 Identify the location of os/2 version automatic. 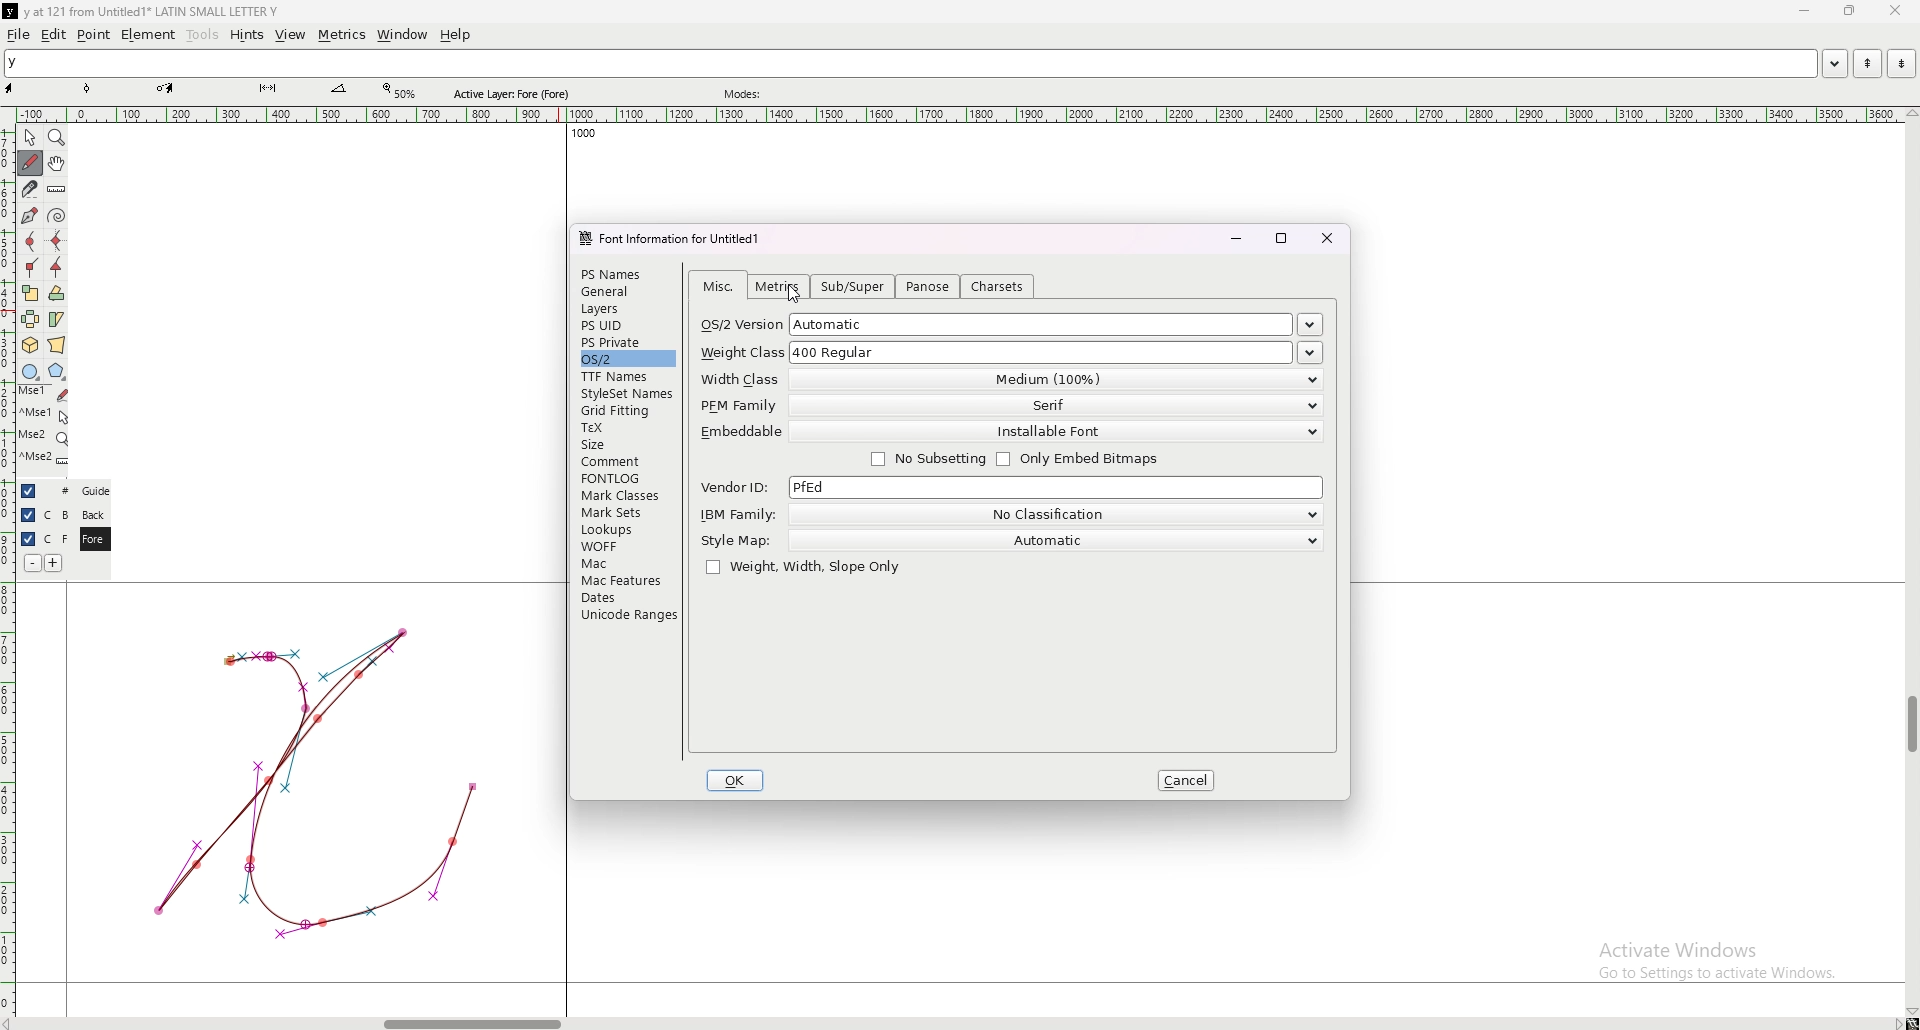
(998, 324).